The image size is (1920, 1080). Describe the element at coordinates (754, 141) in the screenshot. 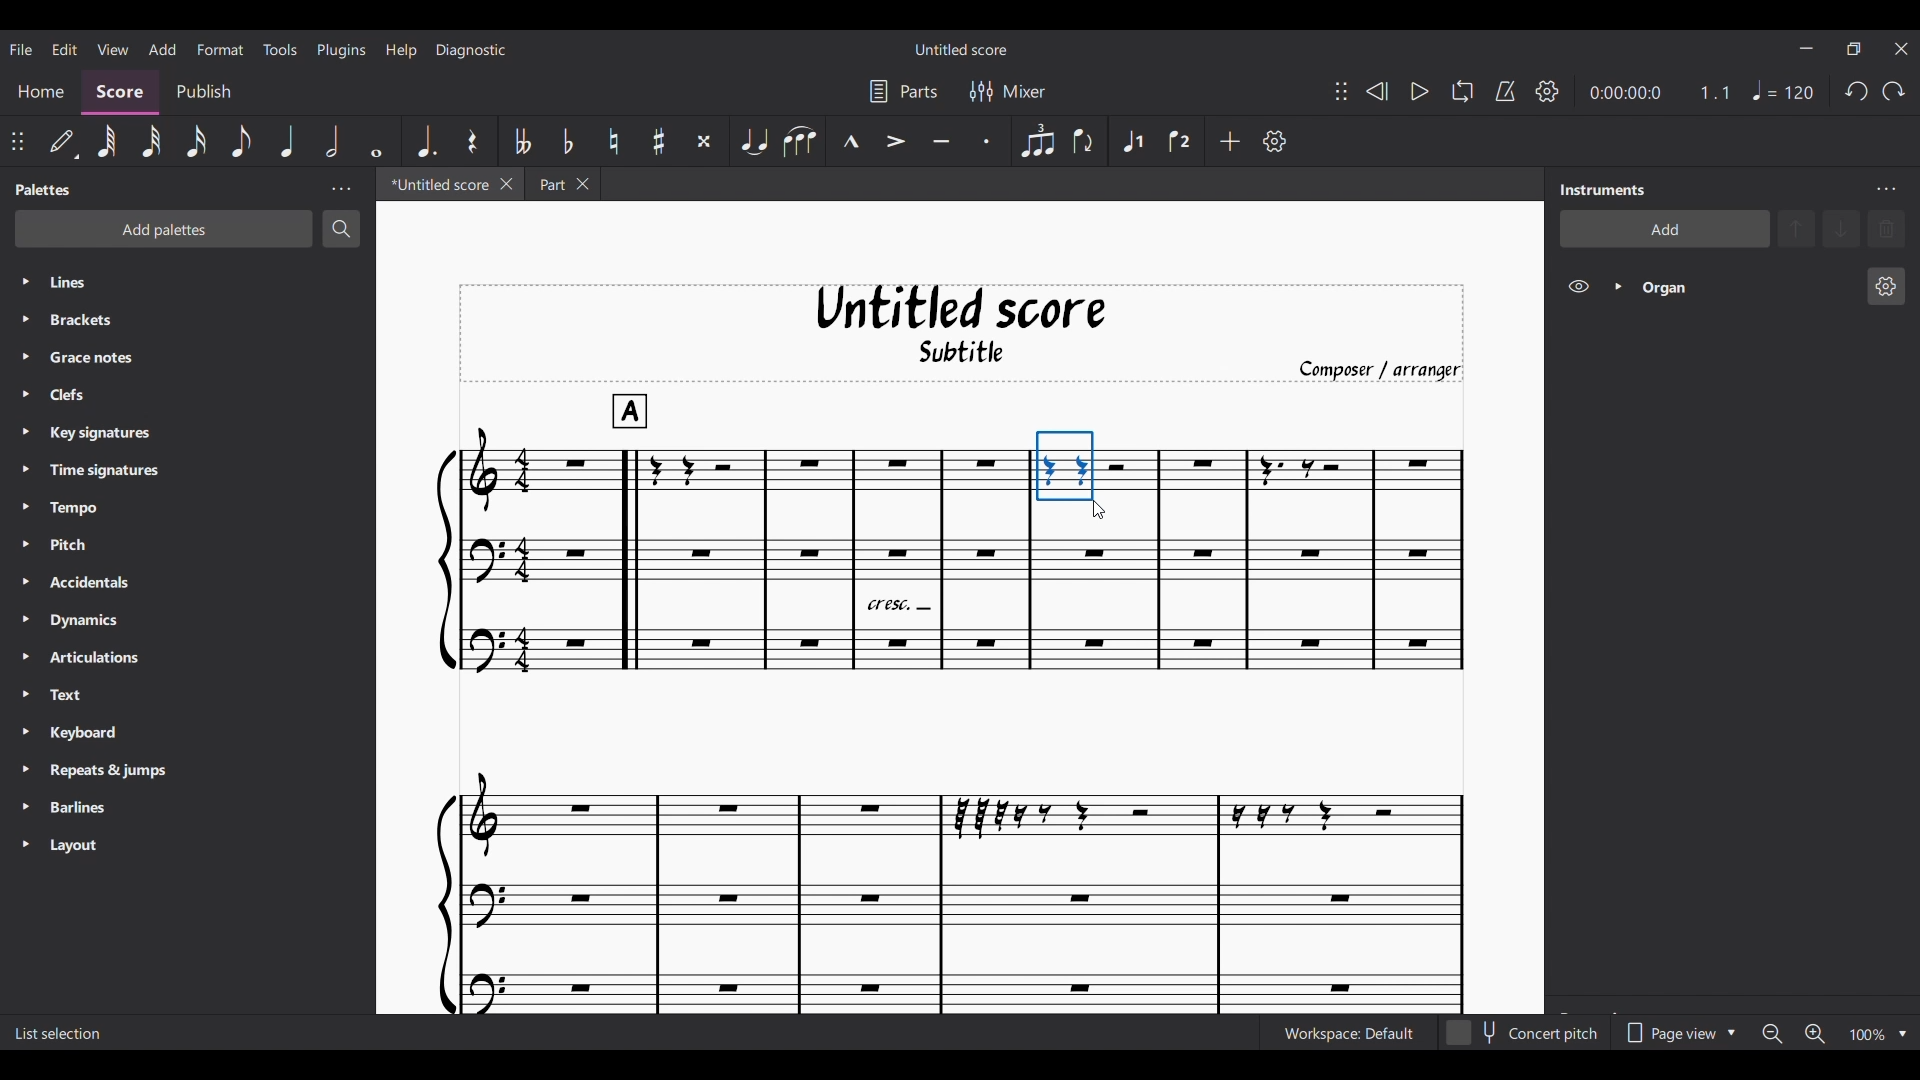

I see `Tie` at that location.